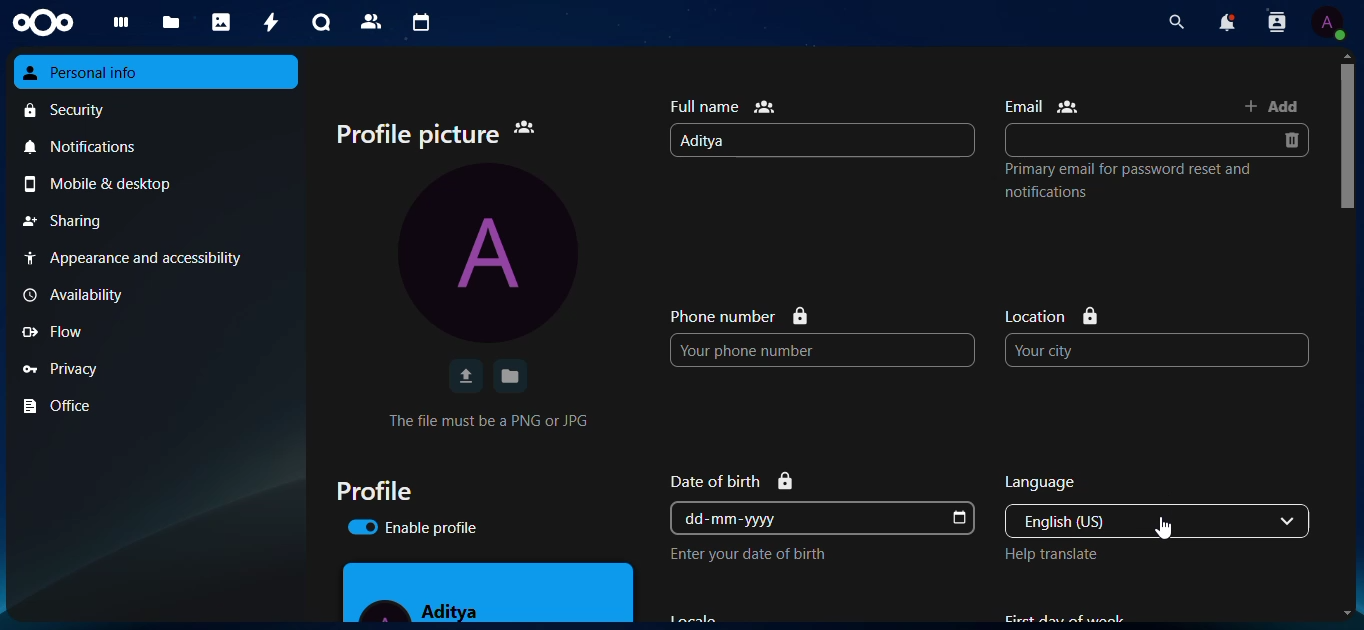 This screenshot has height=630, width=1364. I want to click on upload, so click(465, 377).